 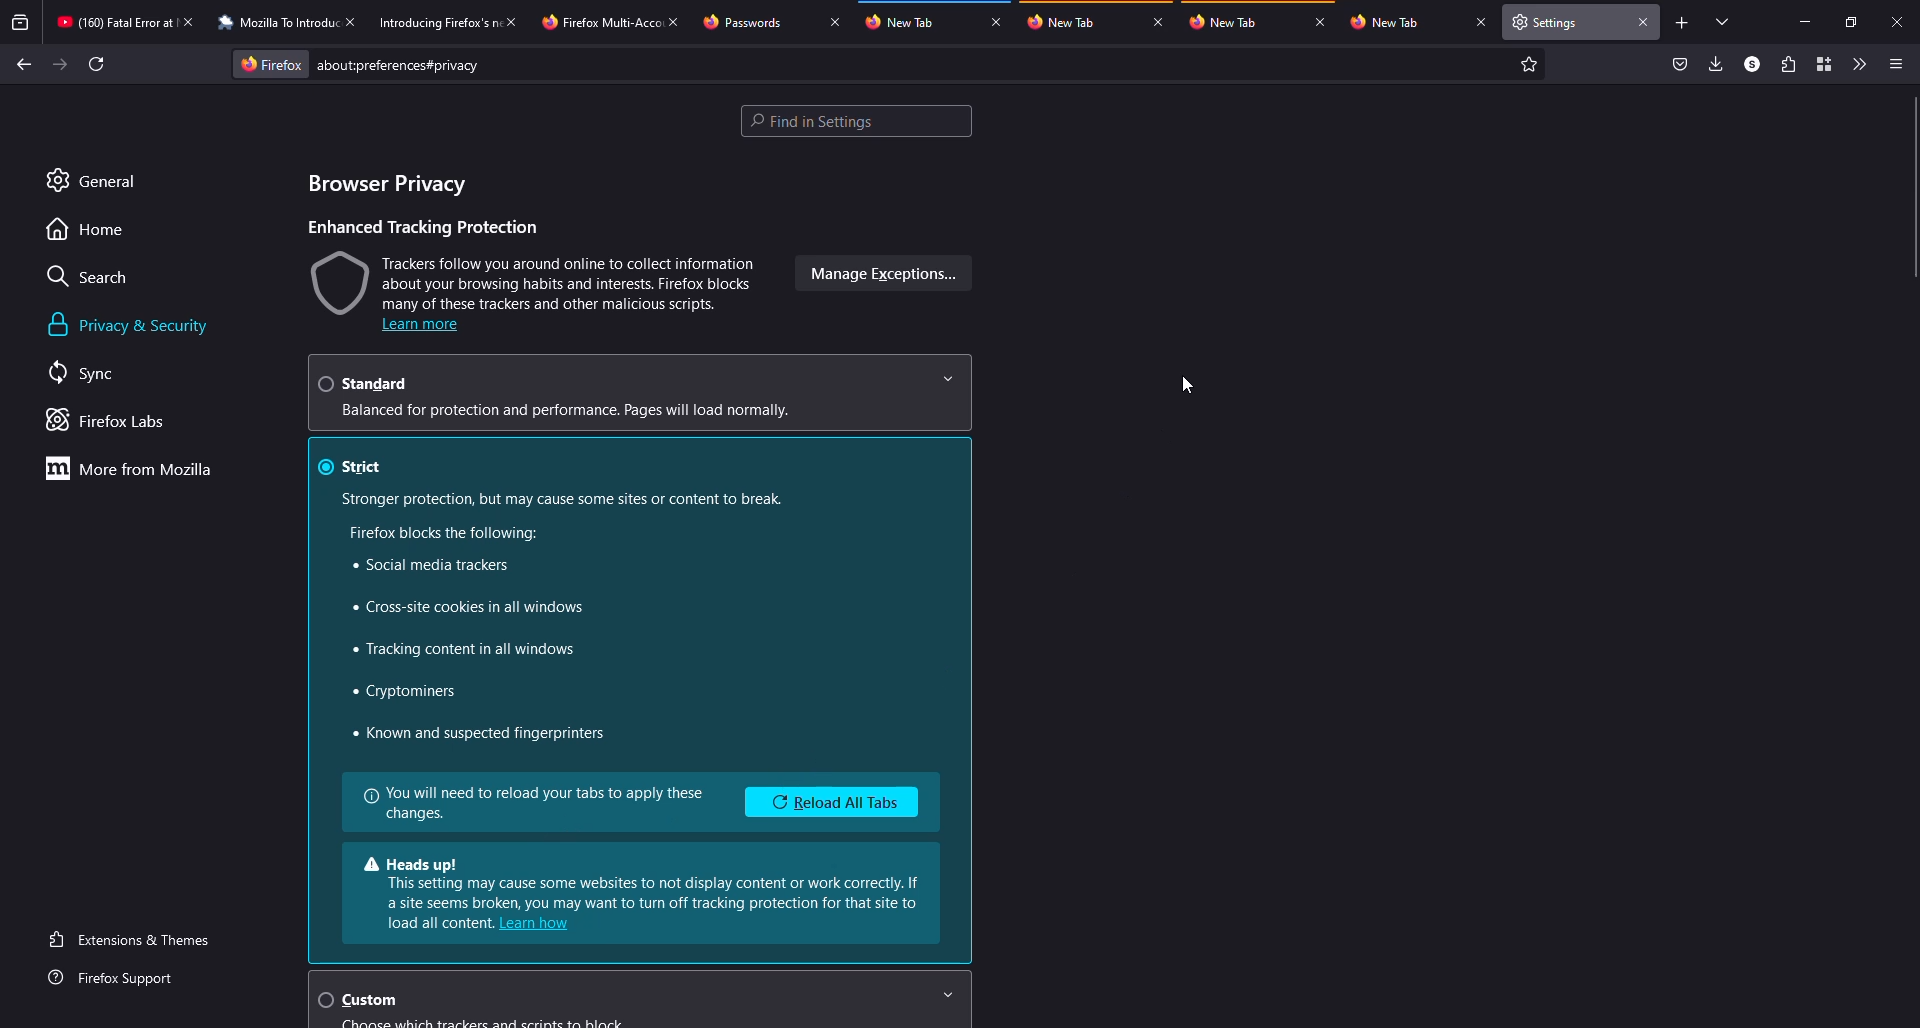 I want to click on close, so click(x=356, y=21).